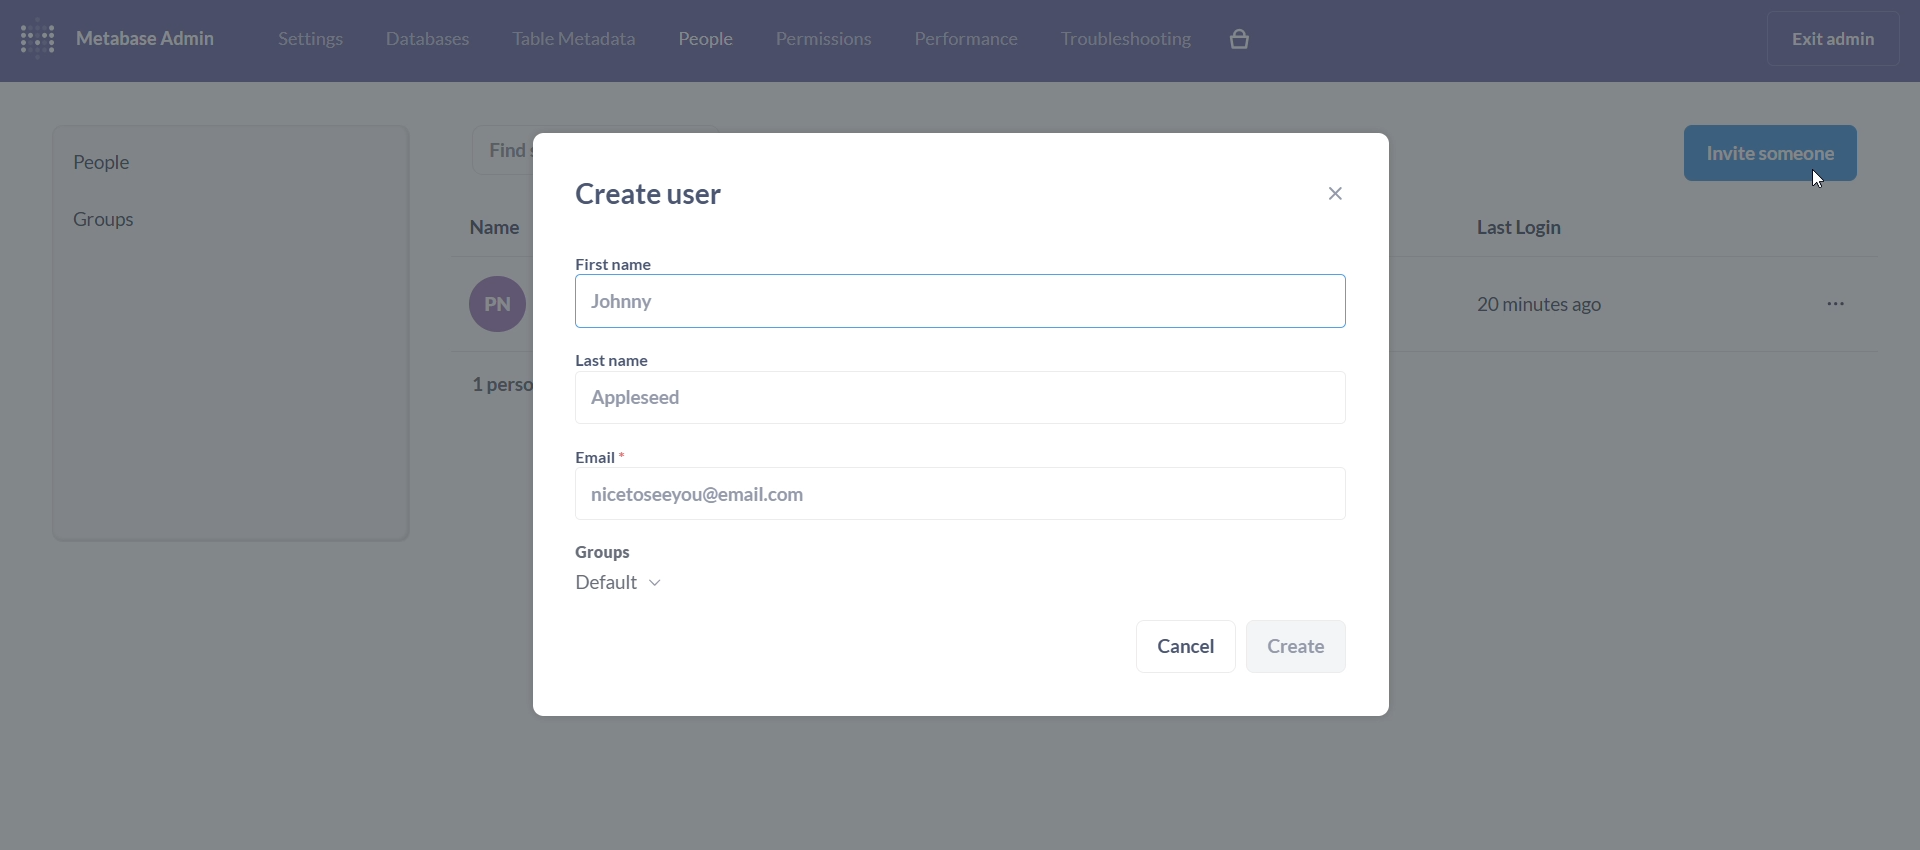 This screenshot has width=1920, height=850. I want to click on Name, so click(496, 223).